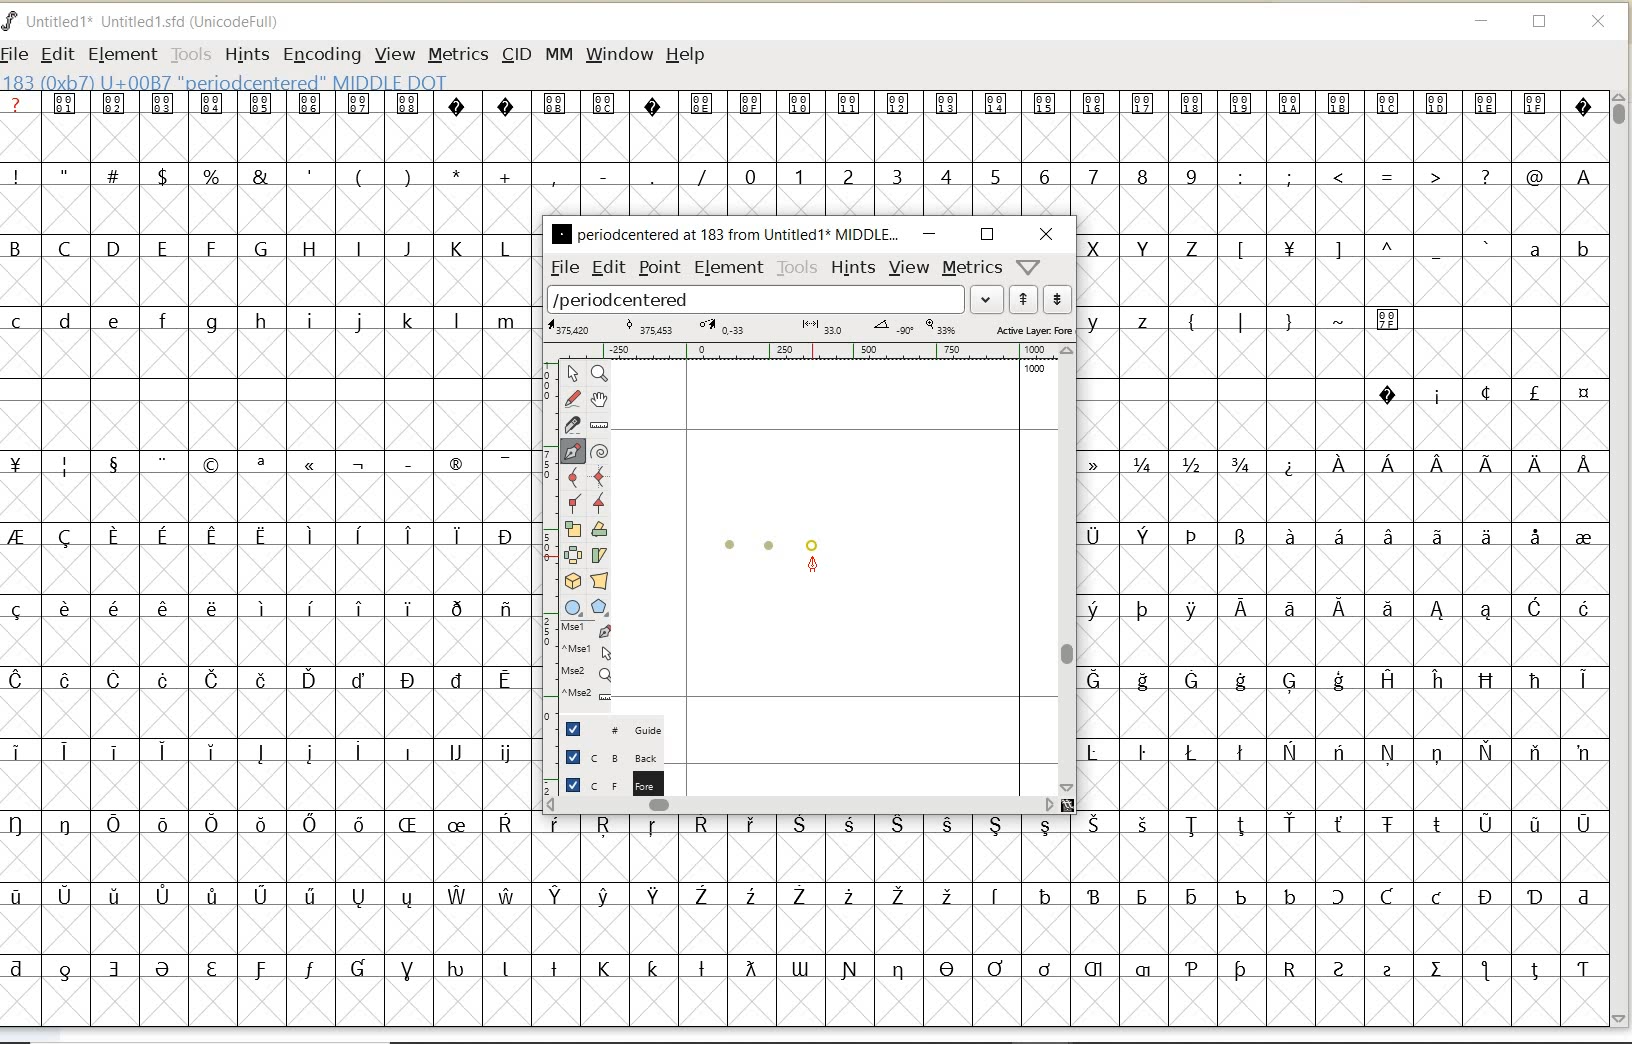  I want to click on cursor events on the opened outline window, so click(587, 662).